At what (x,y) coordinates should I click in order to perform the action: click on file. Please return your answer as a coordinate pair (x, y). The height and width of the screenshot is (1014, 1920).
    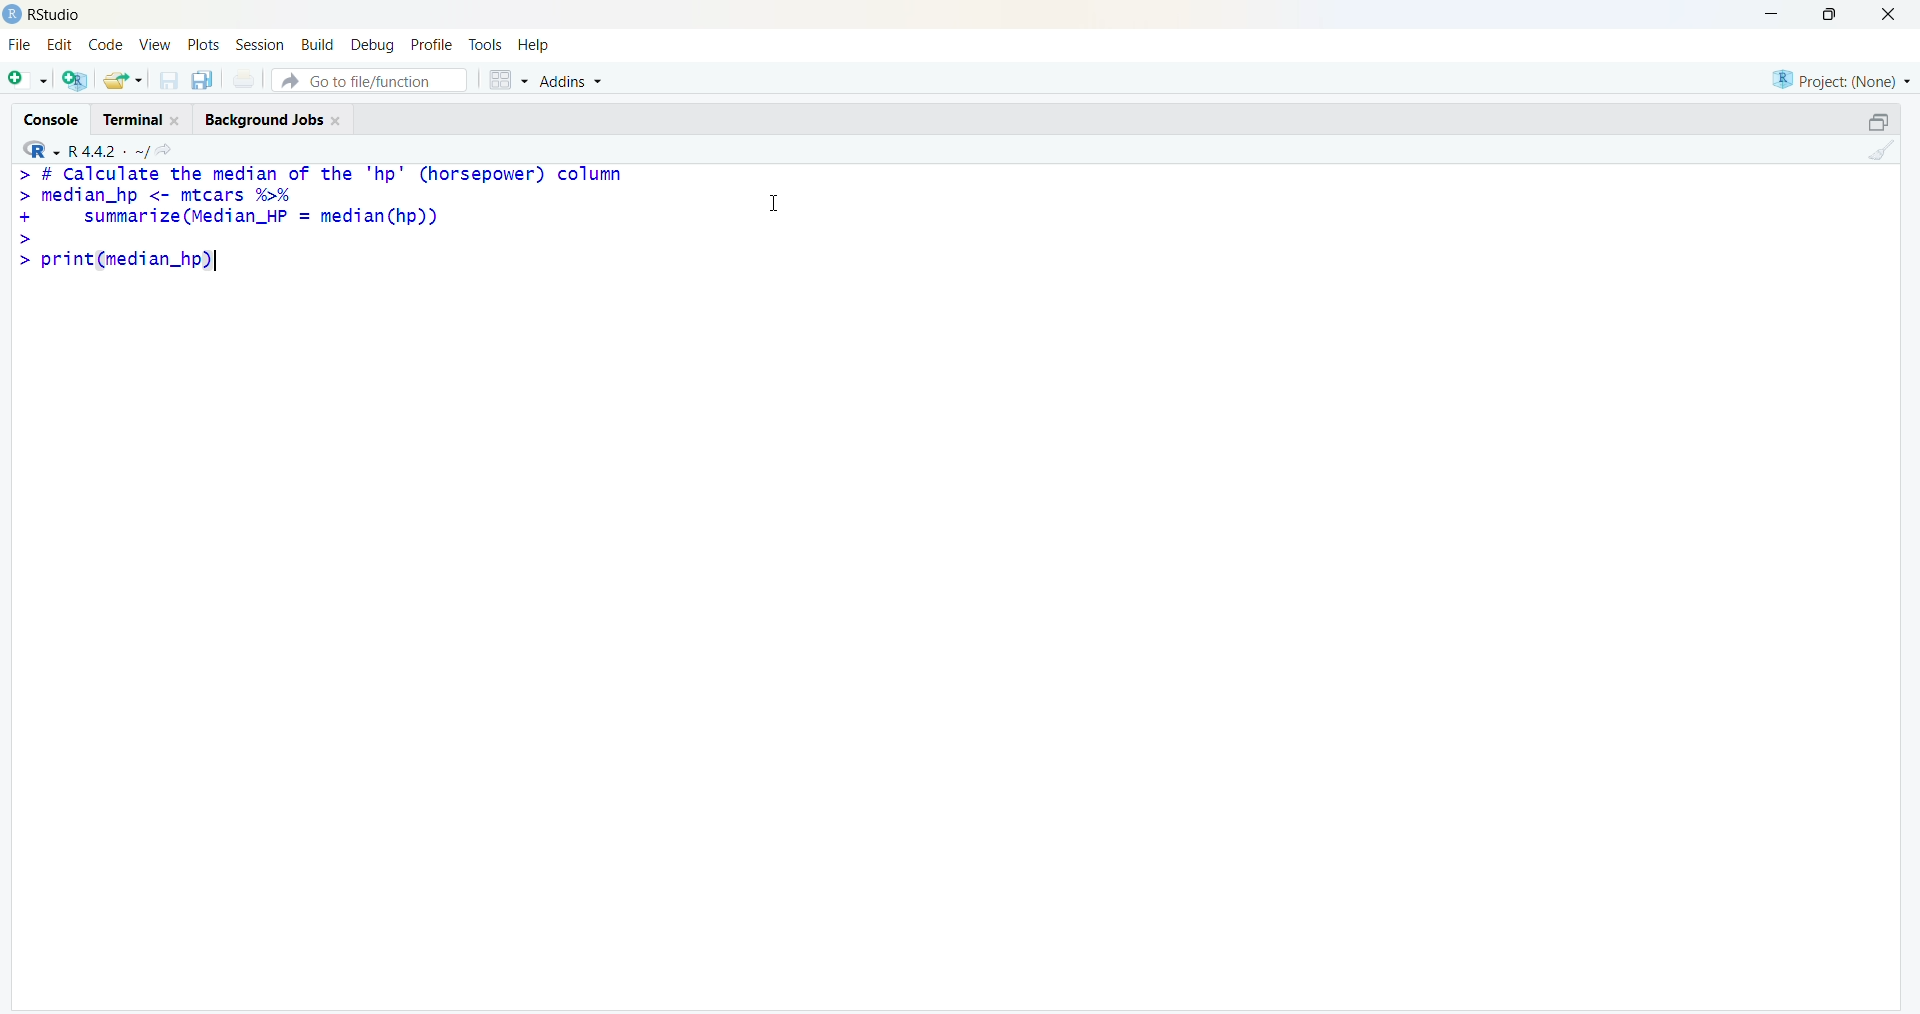
    Looking at the image, I should click on (20, 43).